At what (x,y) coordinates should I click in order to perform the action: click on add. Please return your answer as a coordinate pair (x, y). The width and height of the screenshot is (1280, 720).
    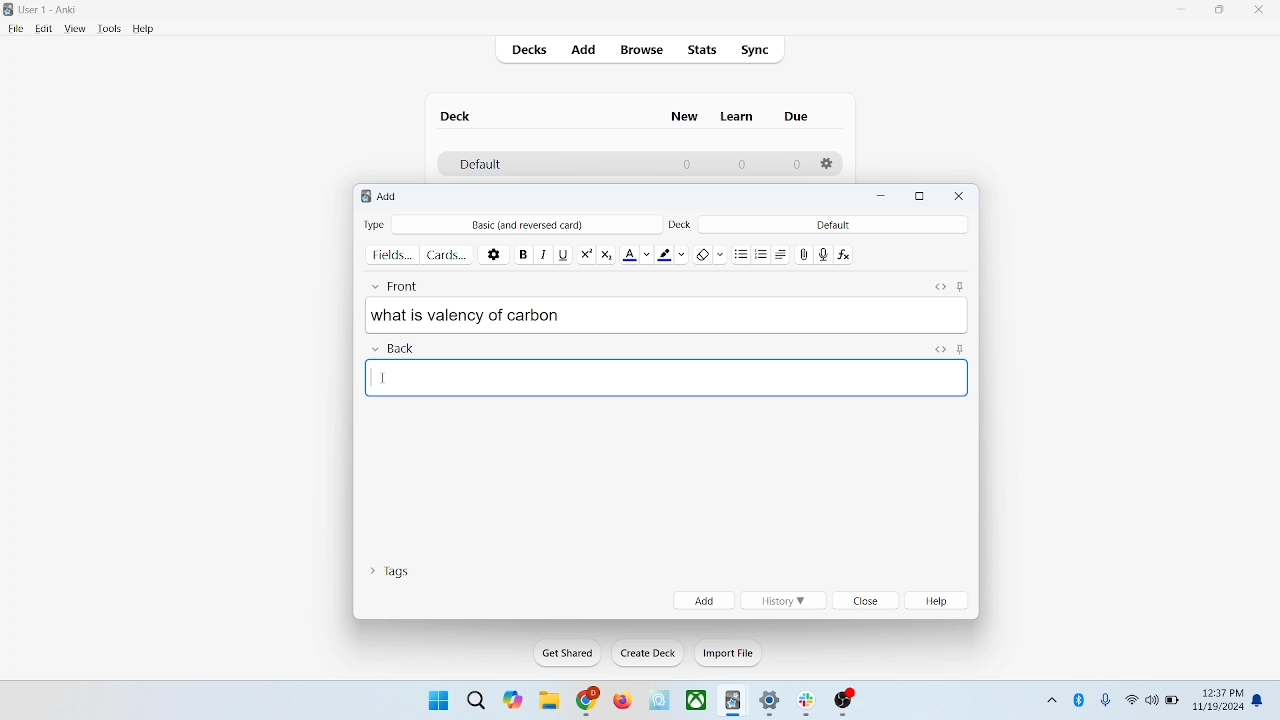
    Looking at the image, I should click on (585, 51).